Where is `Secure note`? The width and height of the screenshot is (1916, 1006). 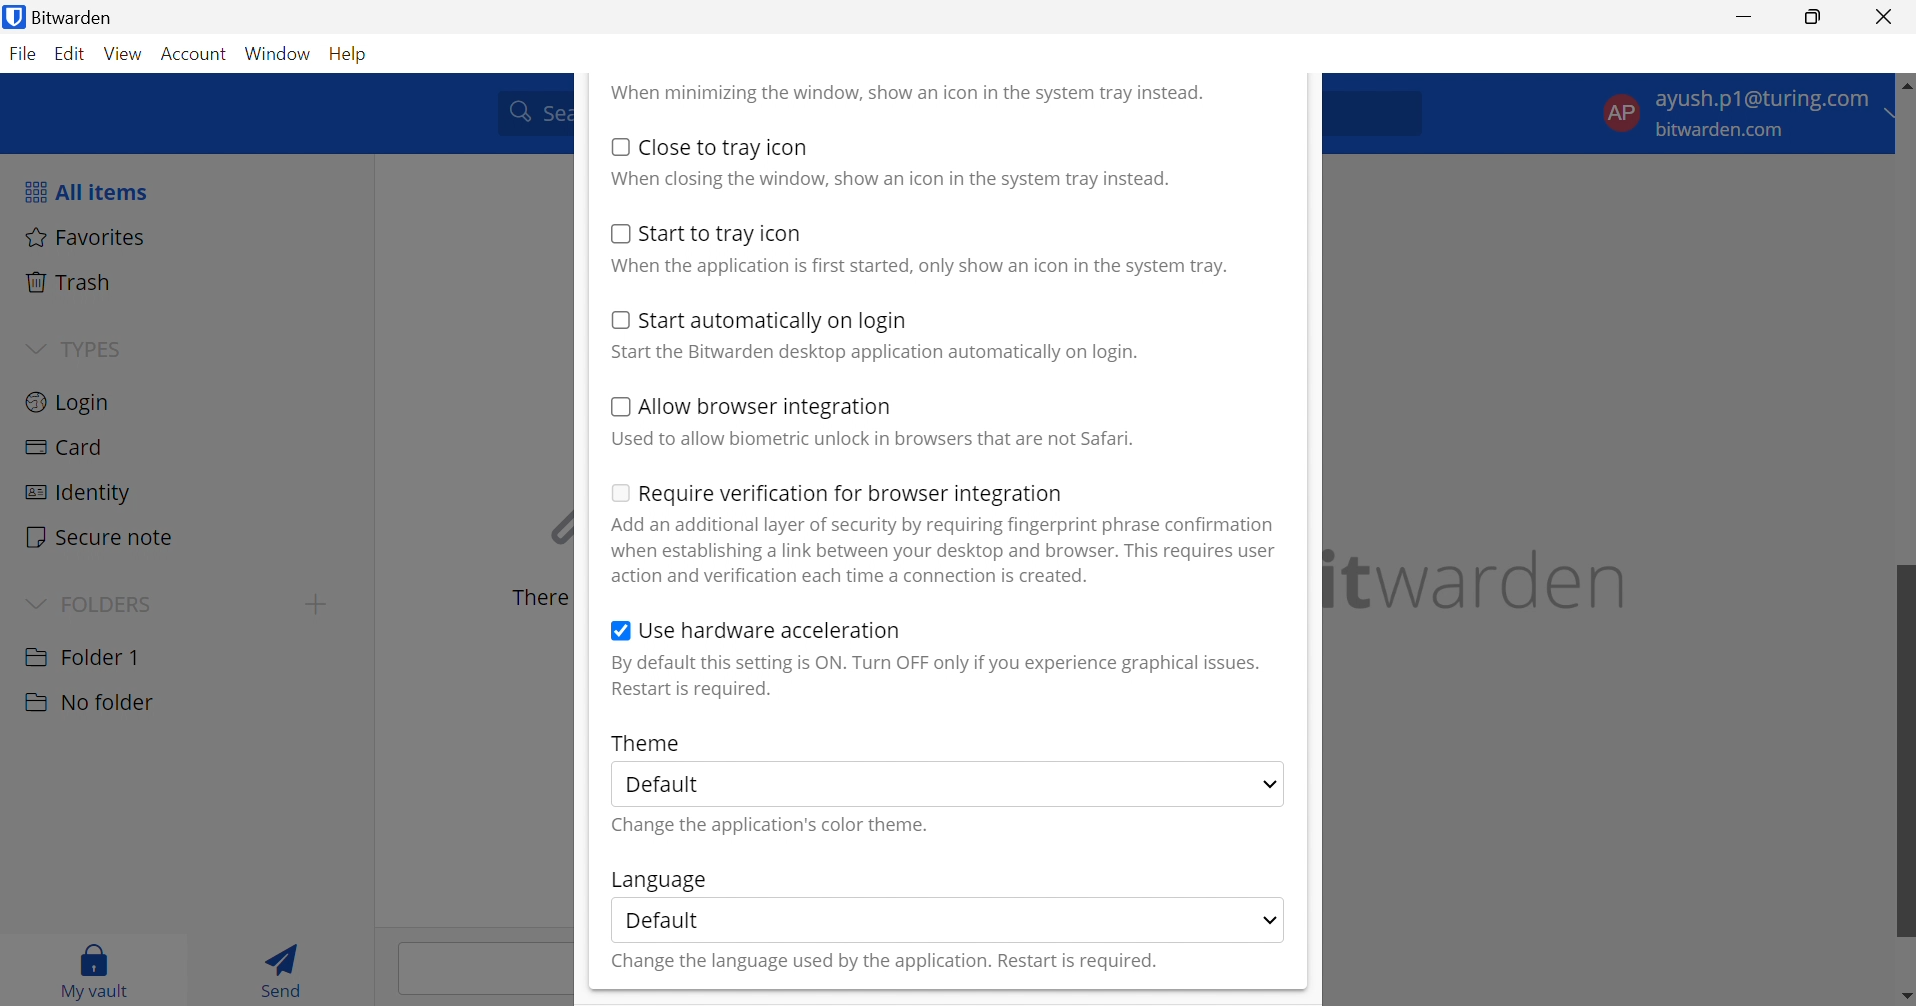 Secure note is located at coordinates (101, 539).